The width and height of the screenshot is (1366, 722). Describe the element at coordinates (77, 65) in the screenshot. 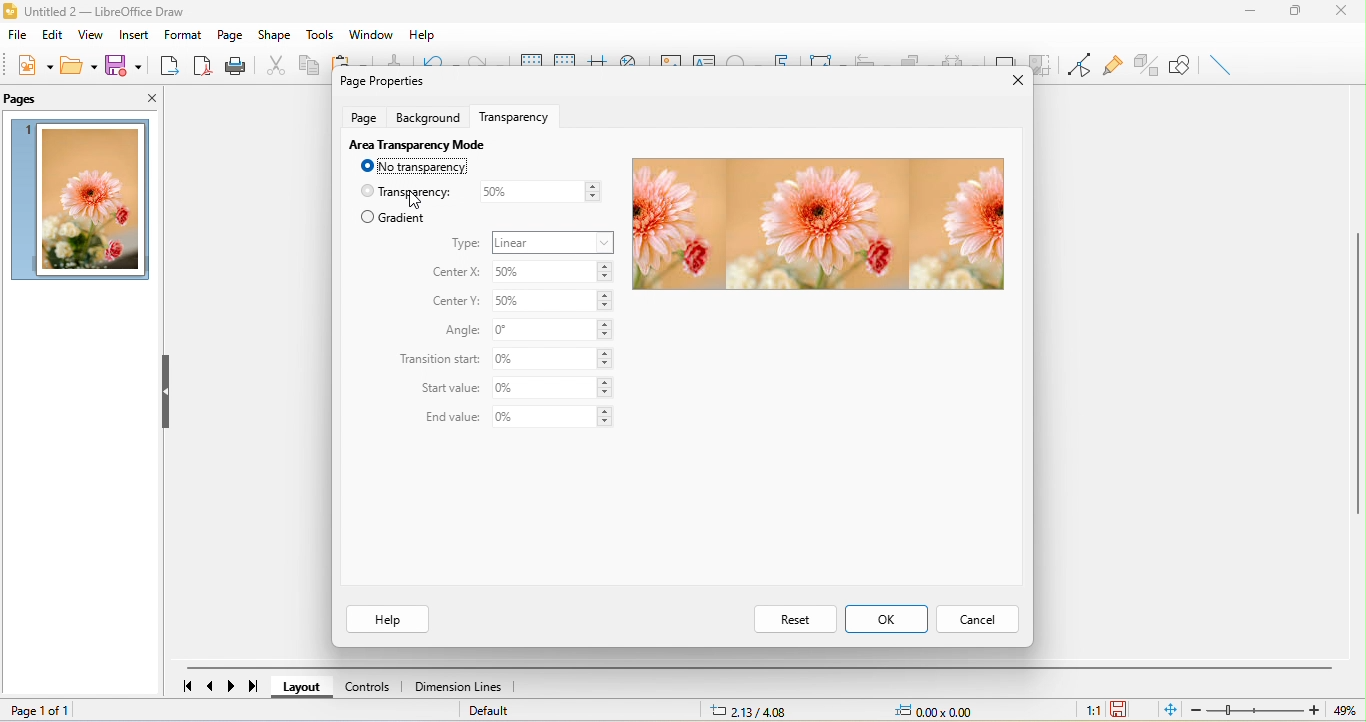

I see `open` at that location.